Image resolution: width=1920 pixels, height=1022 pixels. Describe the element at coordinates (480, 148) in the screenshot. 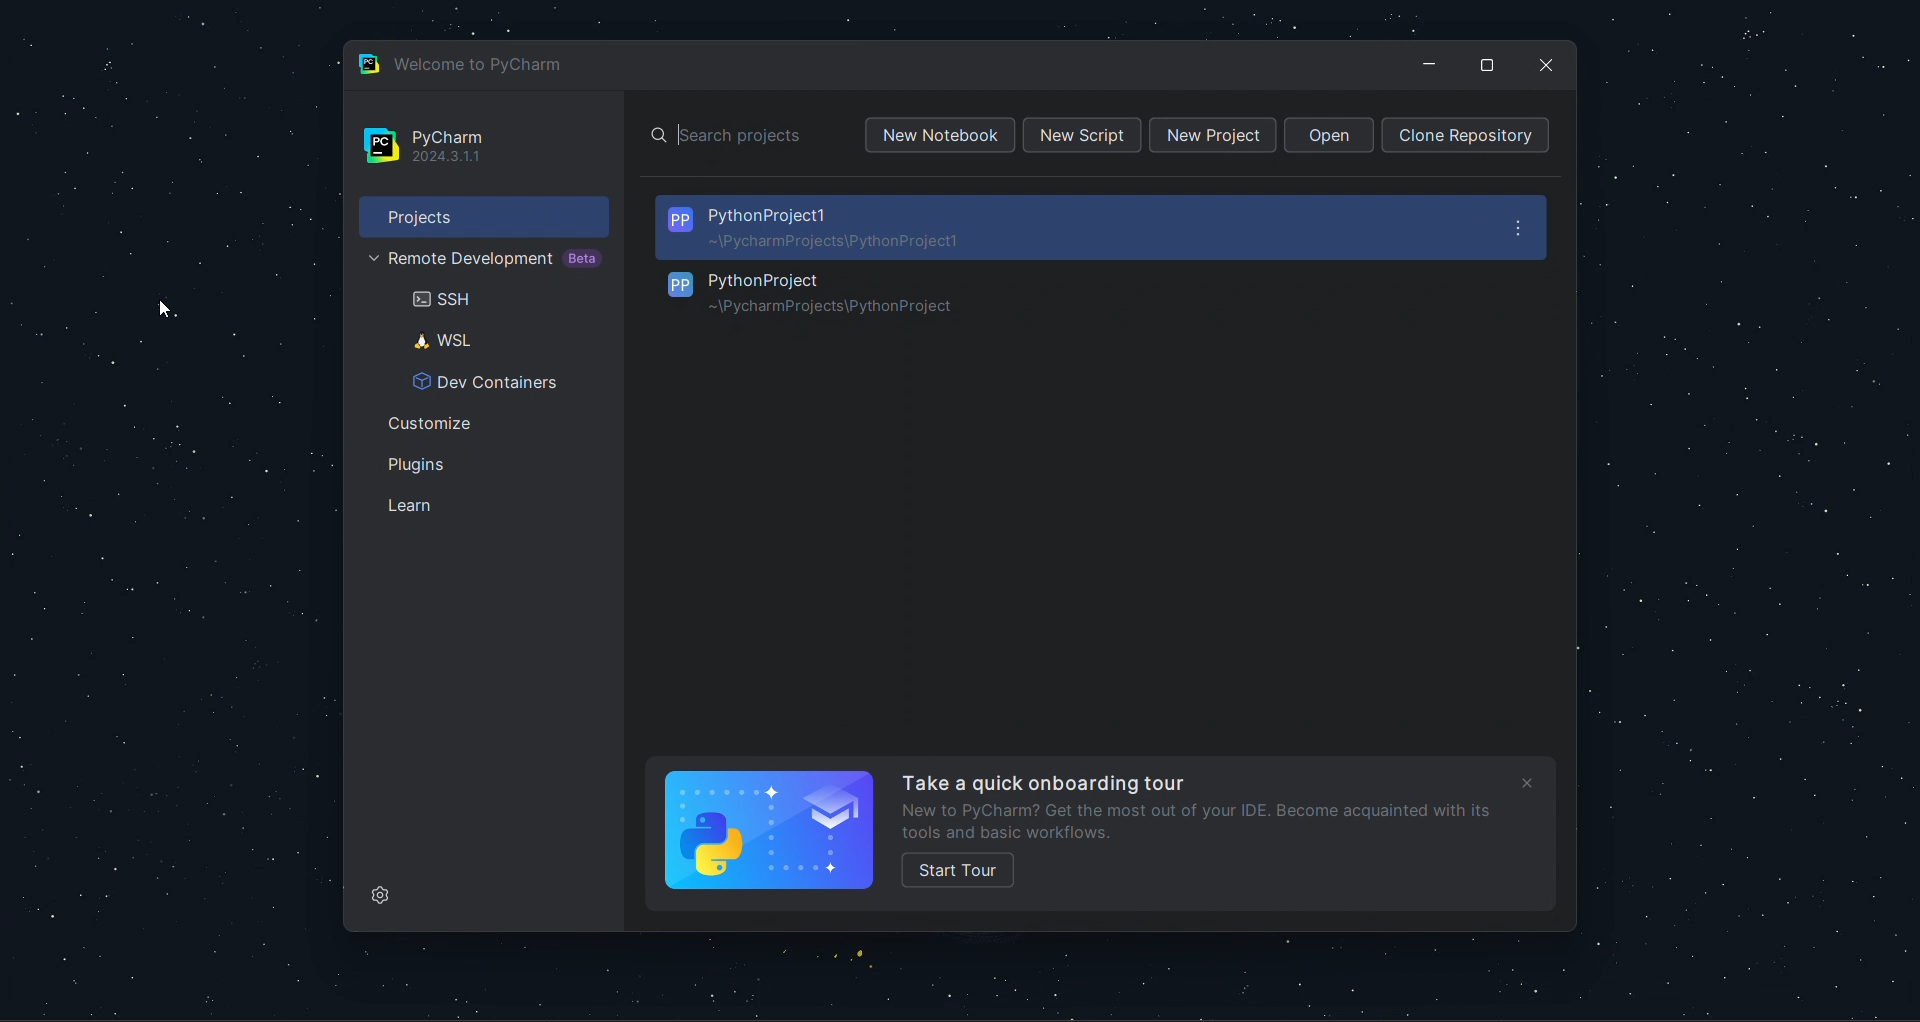

I see `pycharm` at that location.